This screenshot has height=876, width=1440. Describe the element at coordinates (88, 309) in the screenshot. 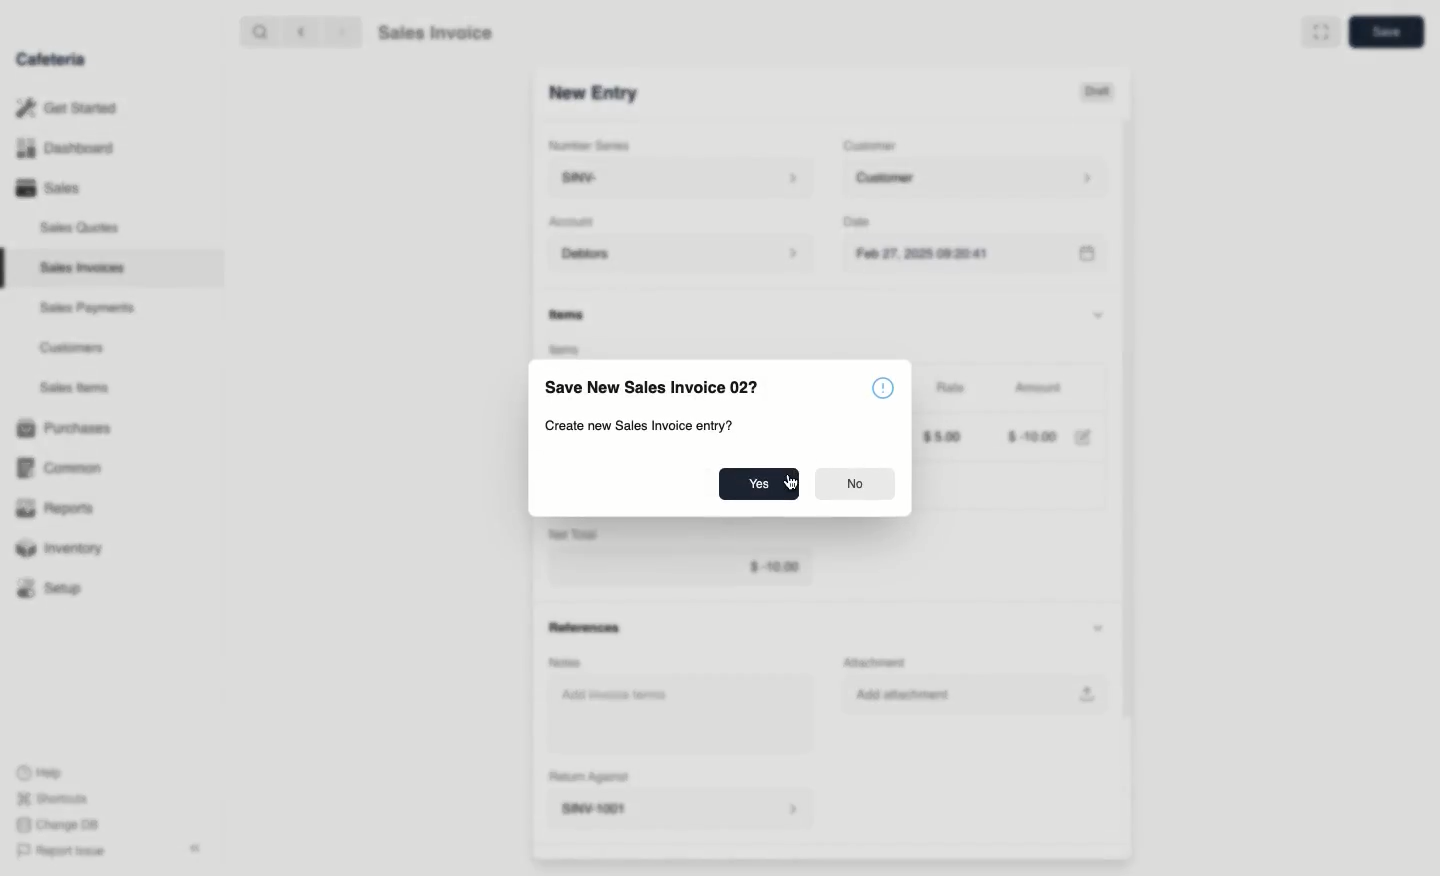

I see `Sales Payments` at that location.